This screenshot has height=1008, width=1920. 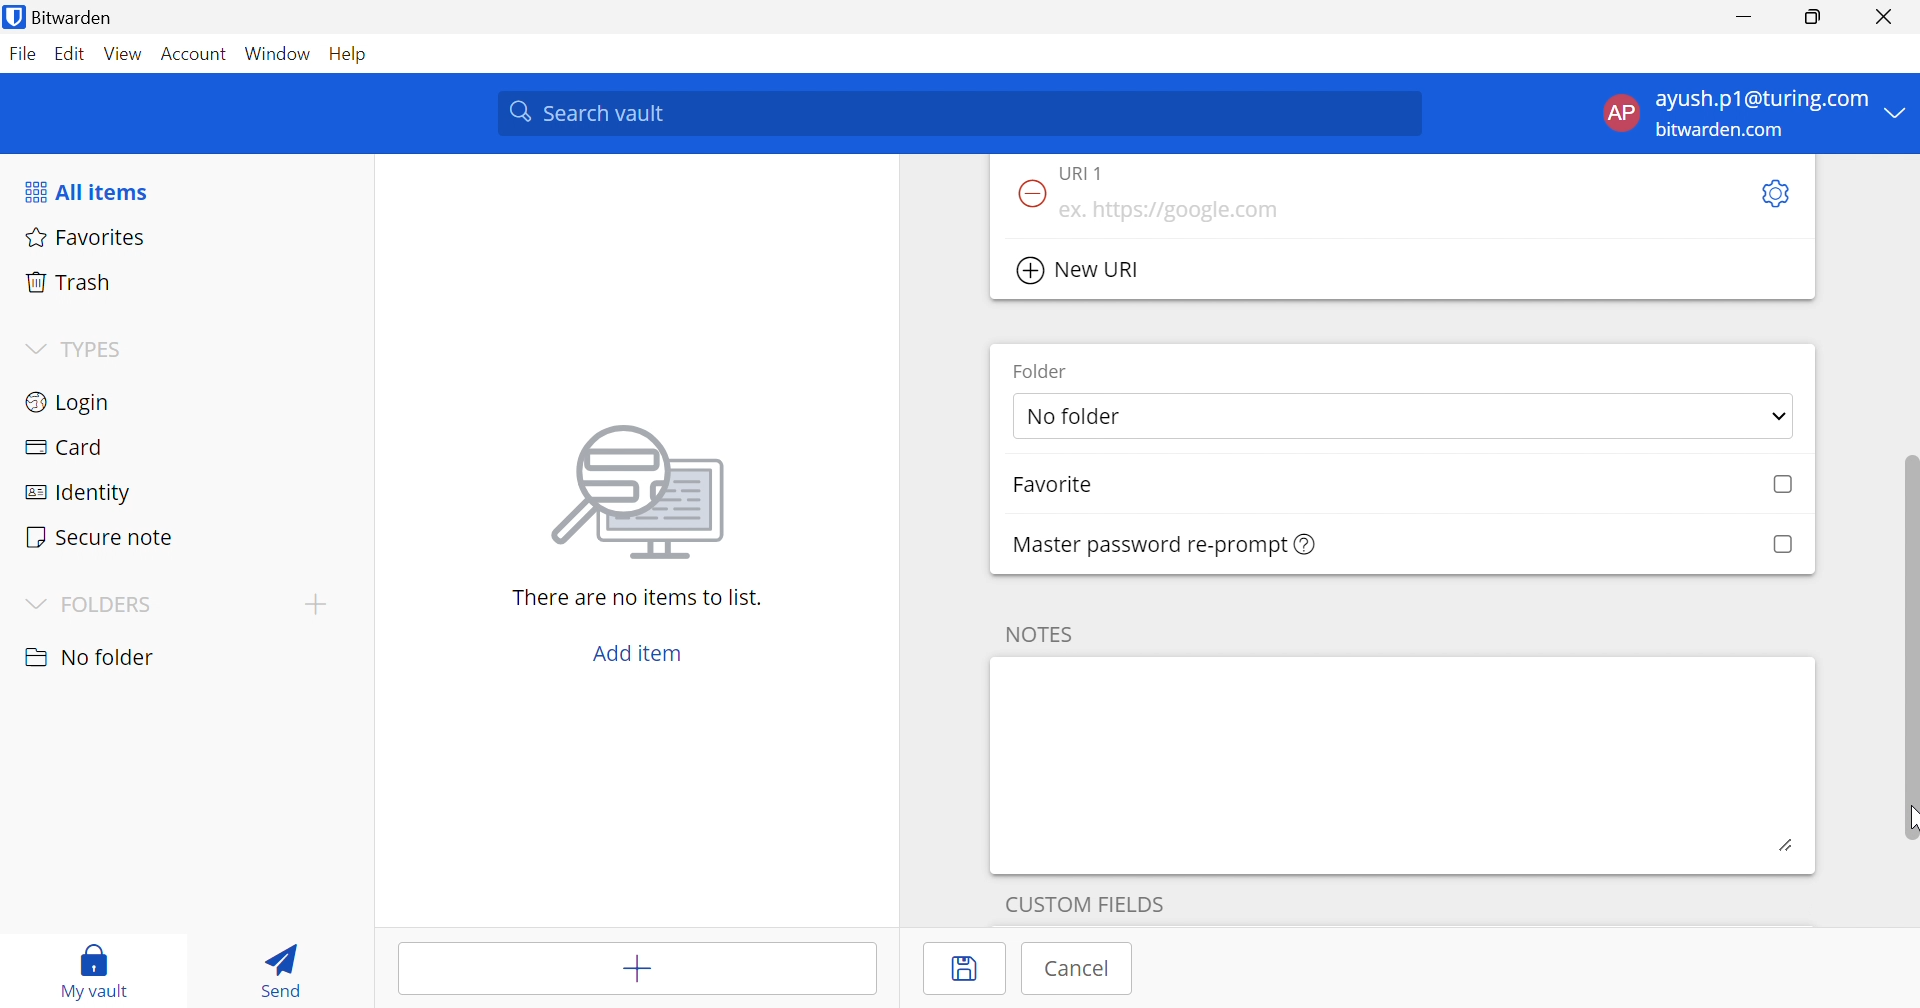 I want to click on Checkbox, so click(x=1784, y=485).